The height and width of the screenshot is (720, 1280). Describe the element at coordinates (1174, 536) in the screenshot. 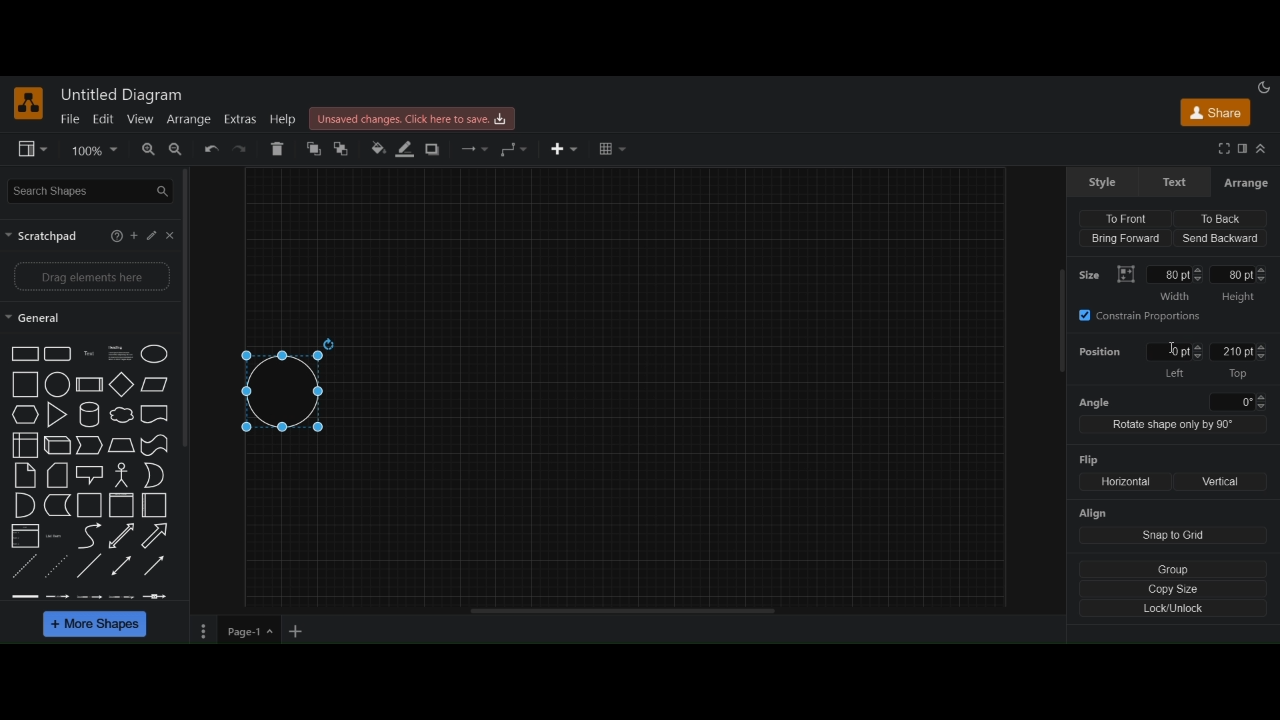

I see `snap to grid` at that location.